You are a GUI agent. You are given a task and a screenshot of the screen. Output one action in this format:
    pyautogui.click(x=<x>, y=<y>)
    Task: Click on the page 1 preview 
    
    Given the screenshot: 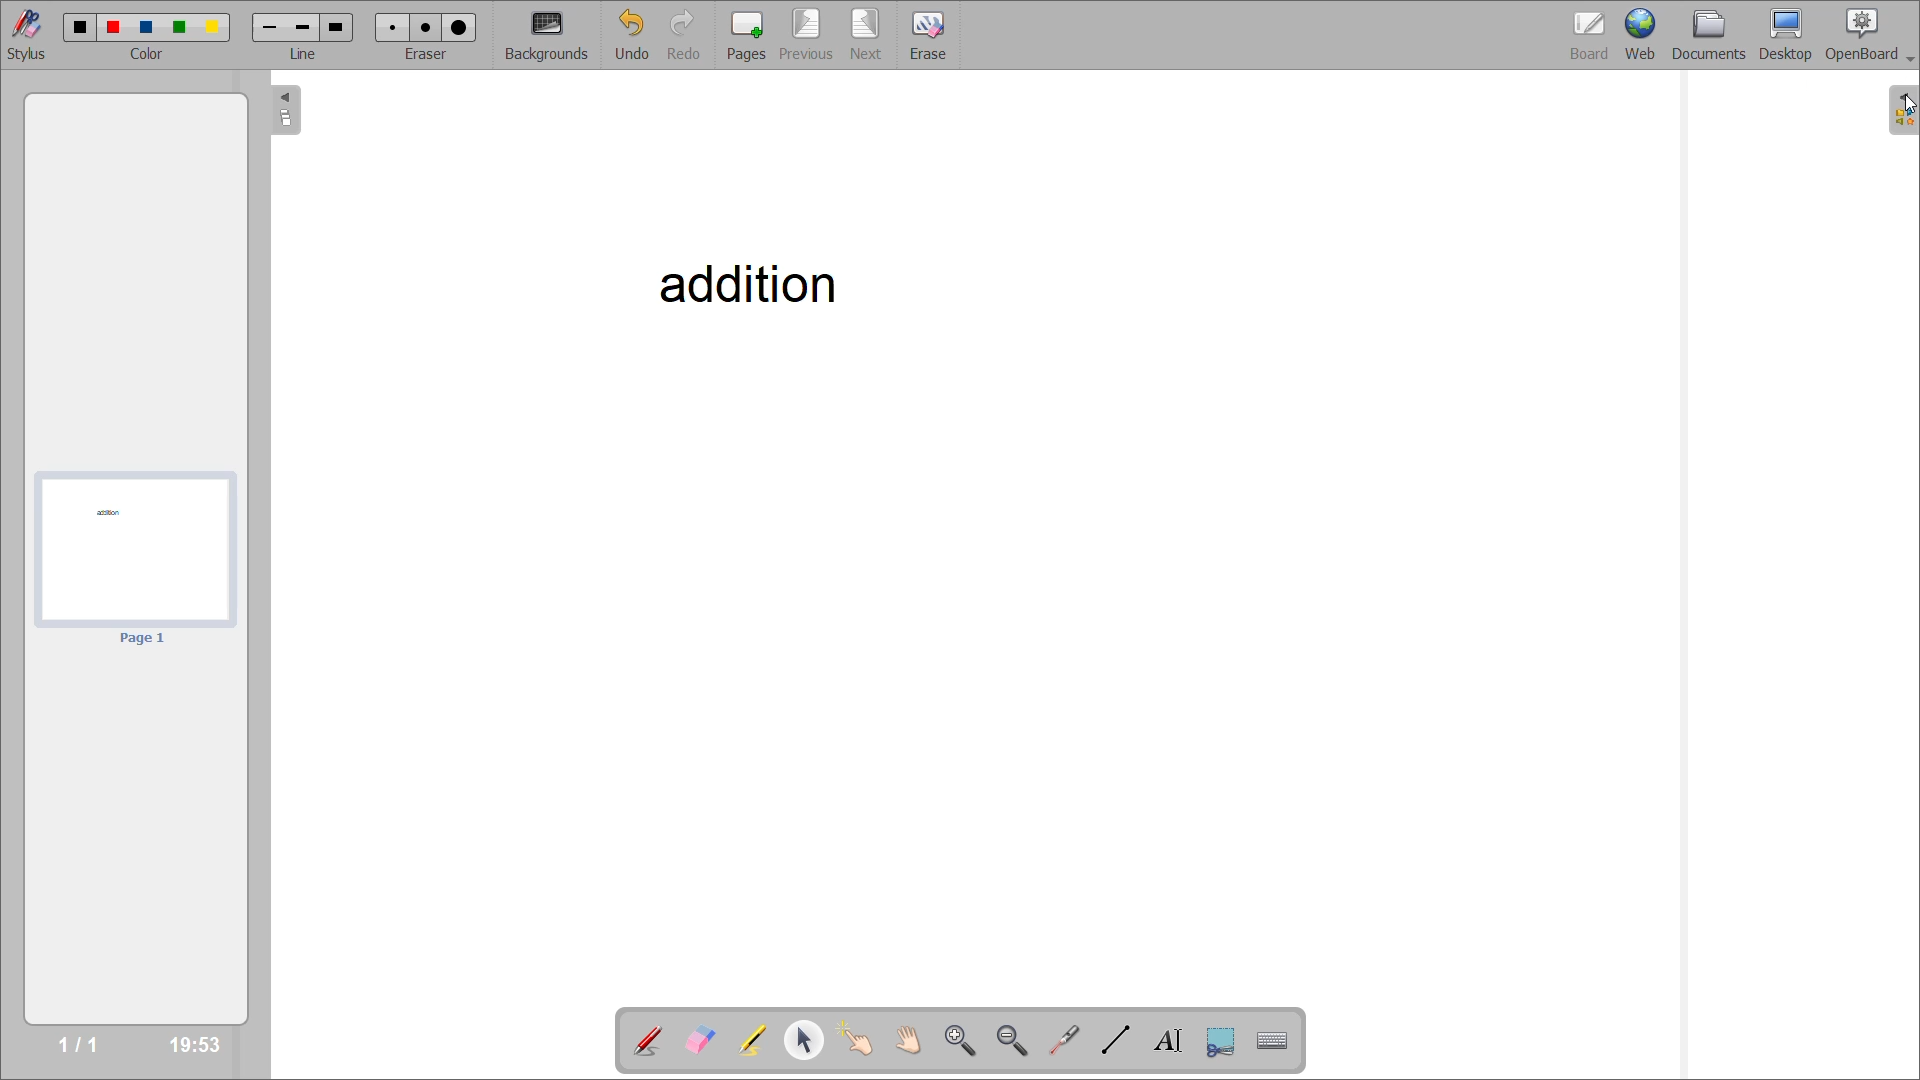 What is the action you would take?
    pyautogui.click(x=137, y=549)
    